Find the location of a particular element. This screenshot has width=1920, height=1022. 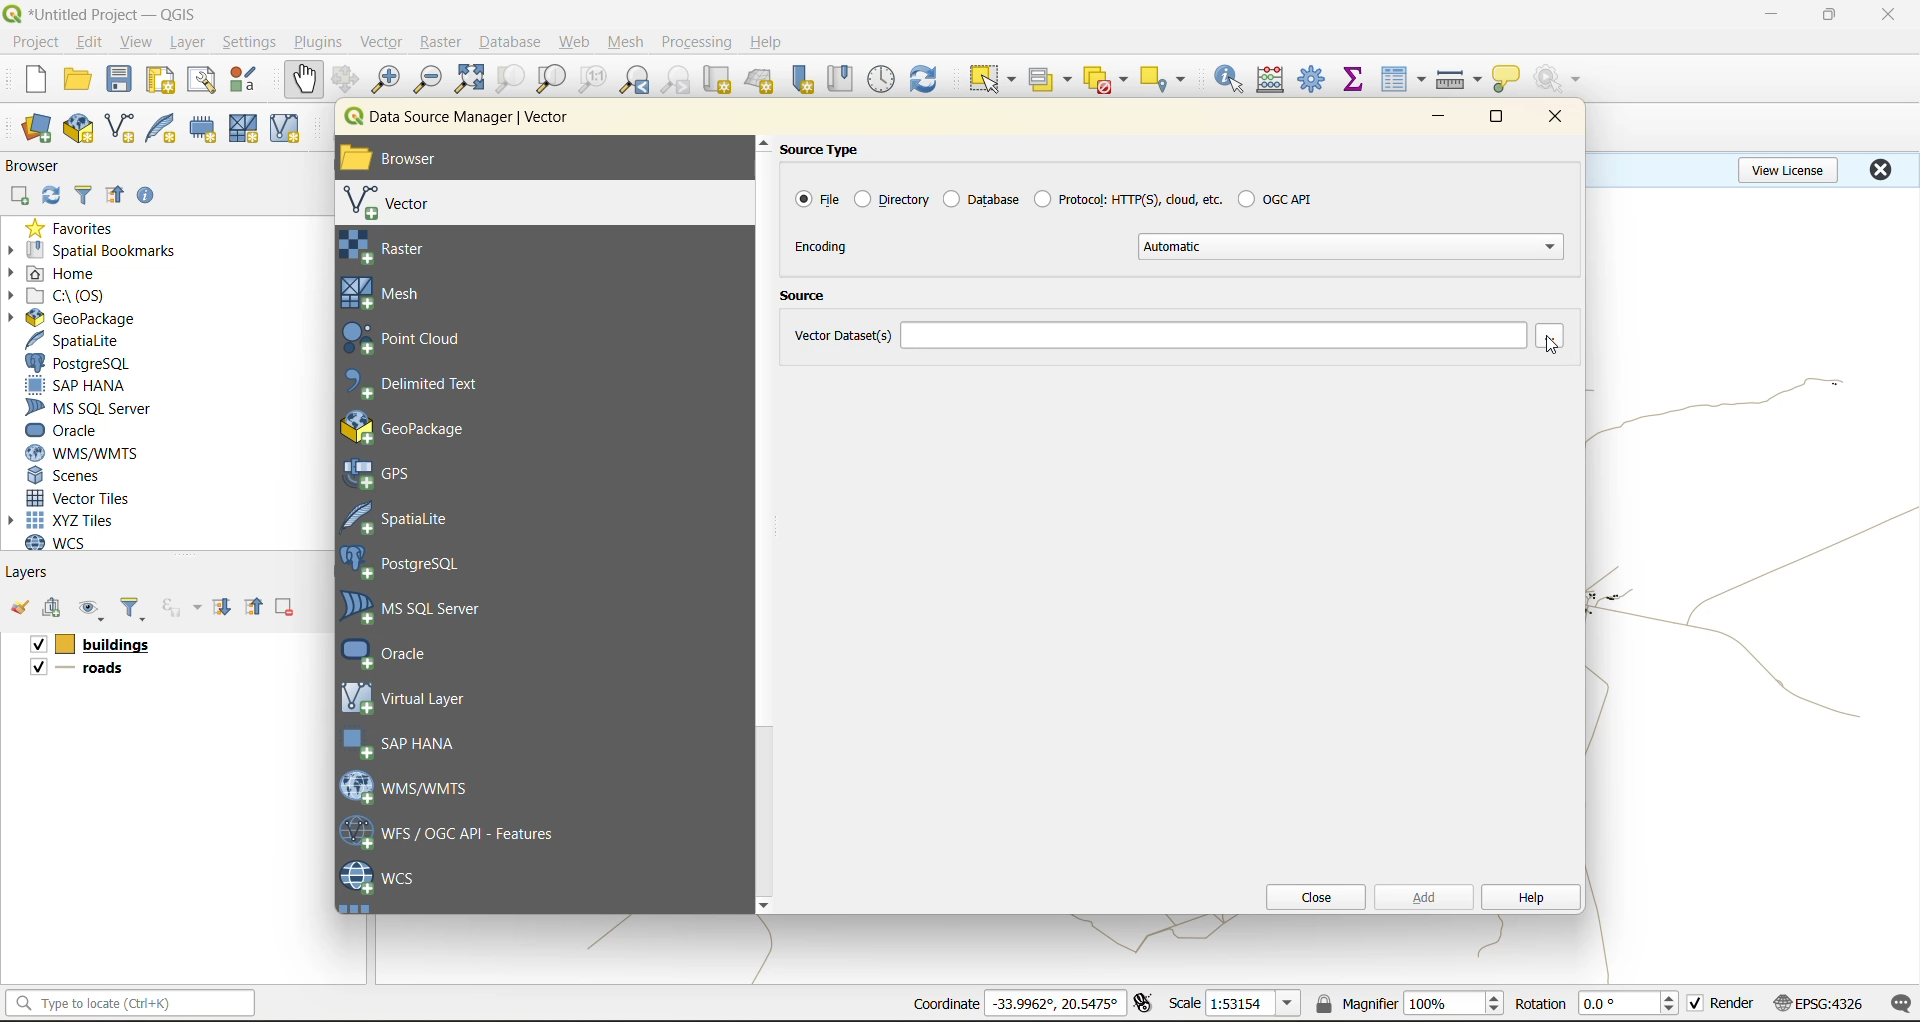

wcs is located at coordinates (380, 879).